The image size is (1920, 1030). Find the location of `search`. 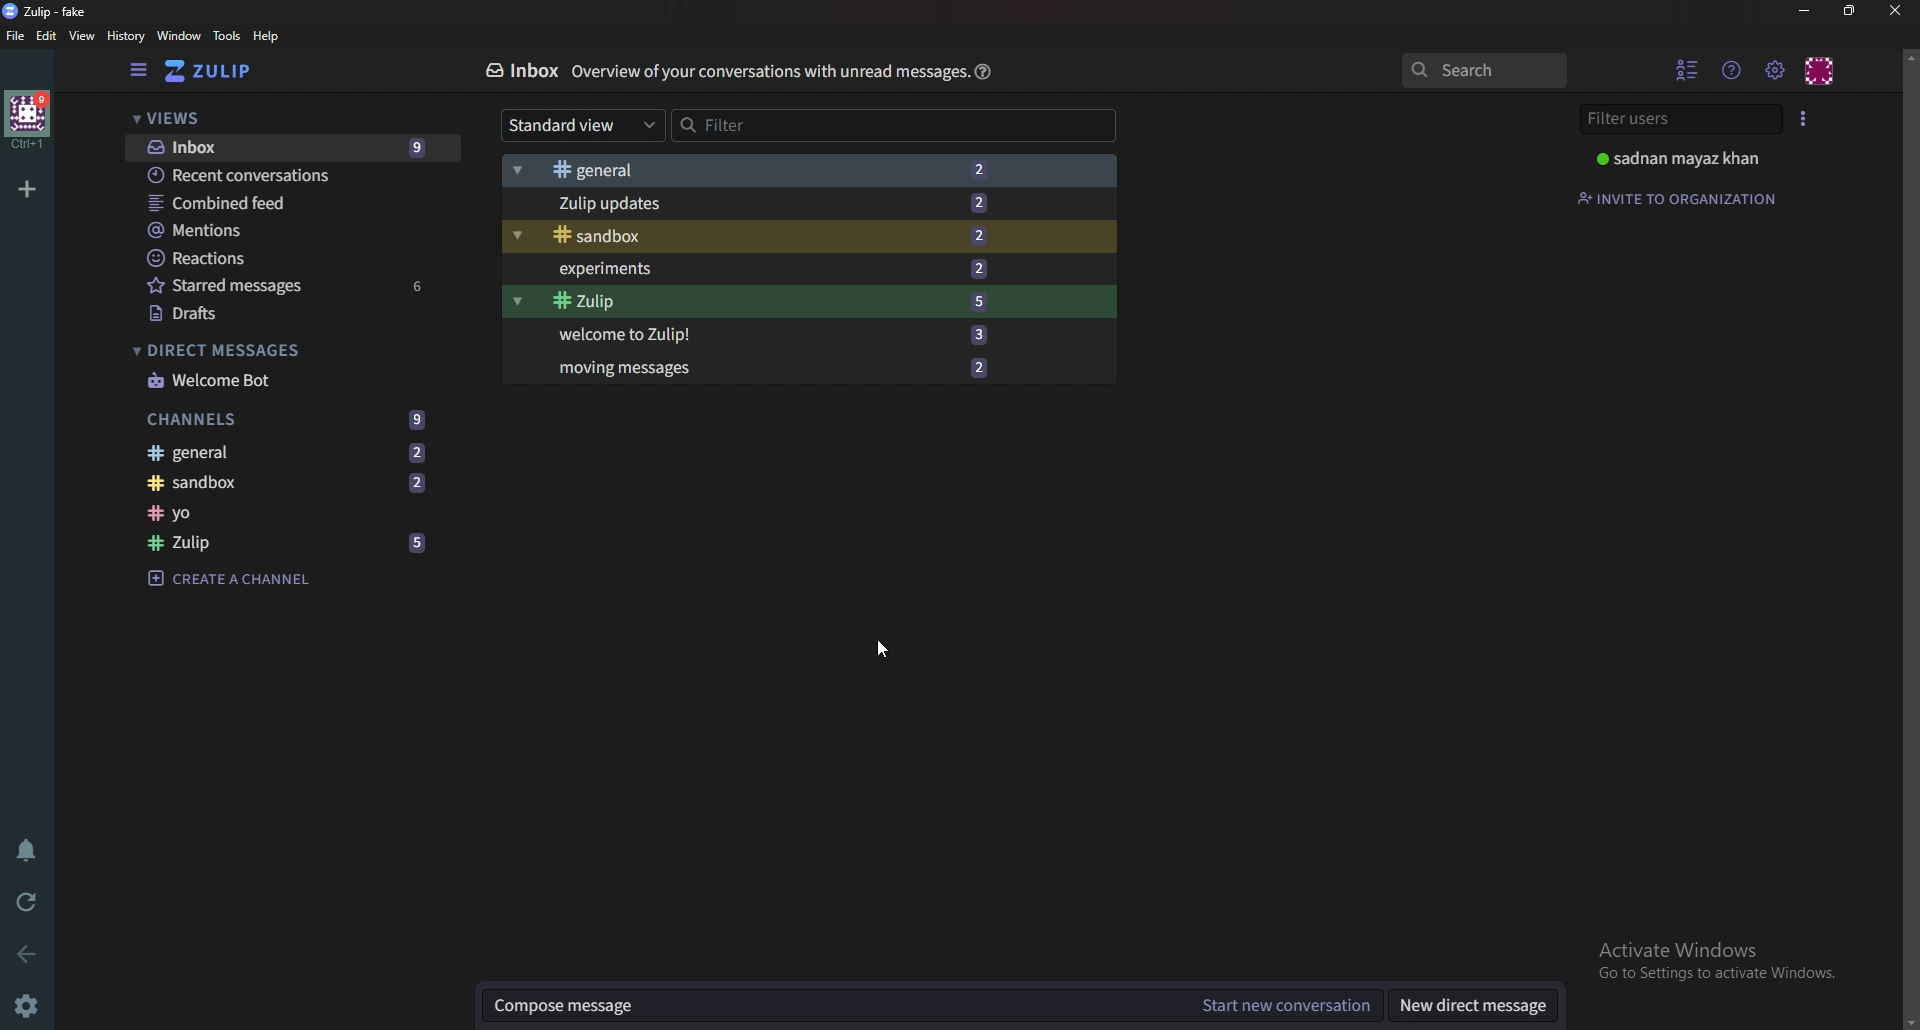

search is located at coordinates (1481, 71).